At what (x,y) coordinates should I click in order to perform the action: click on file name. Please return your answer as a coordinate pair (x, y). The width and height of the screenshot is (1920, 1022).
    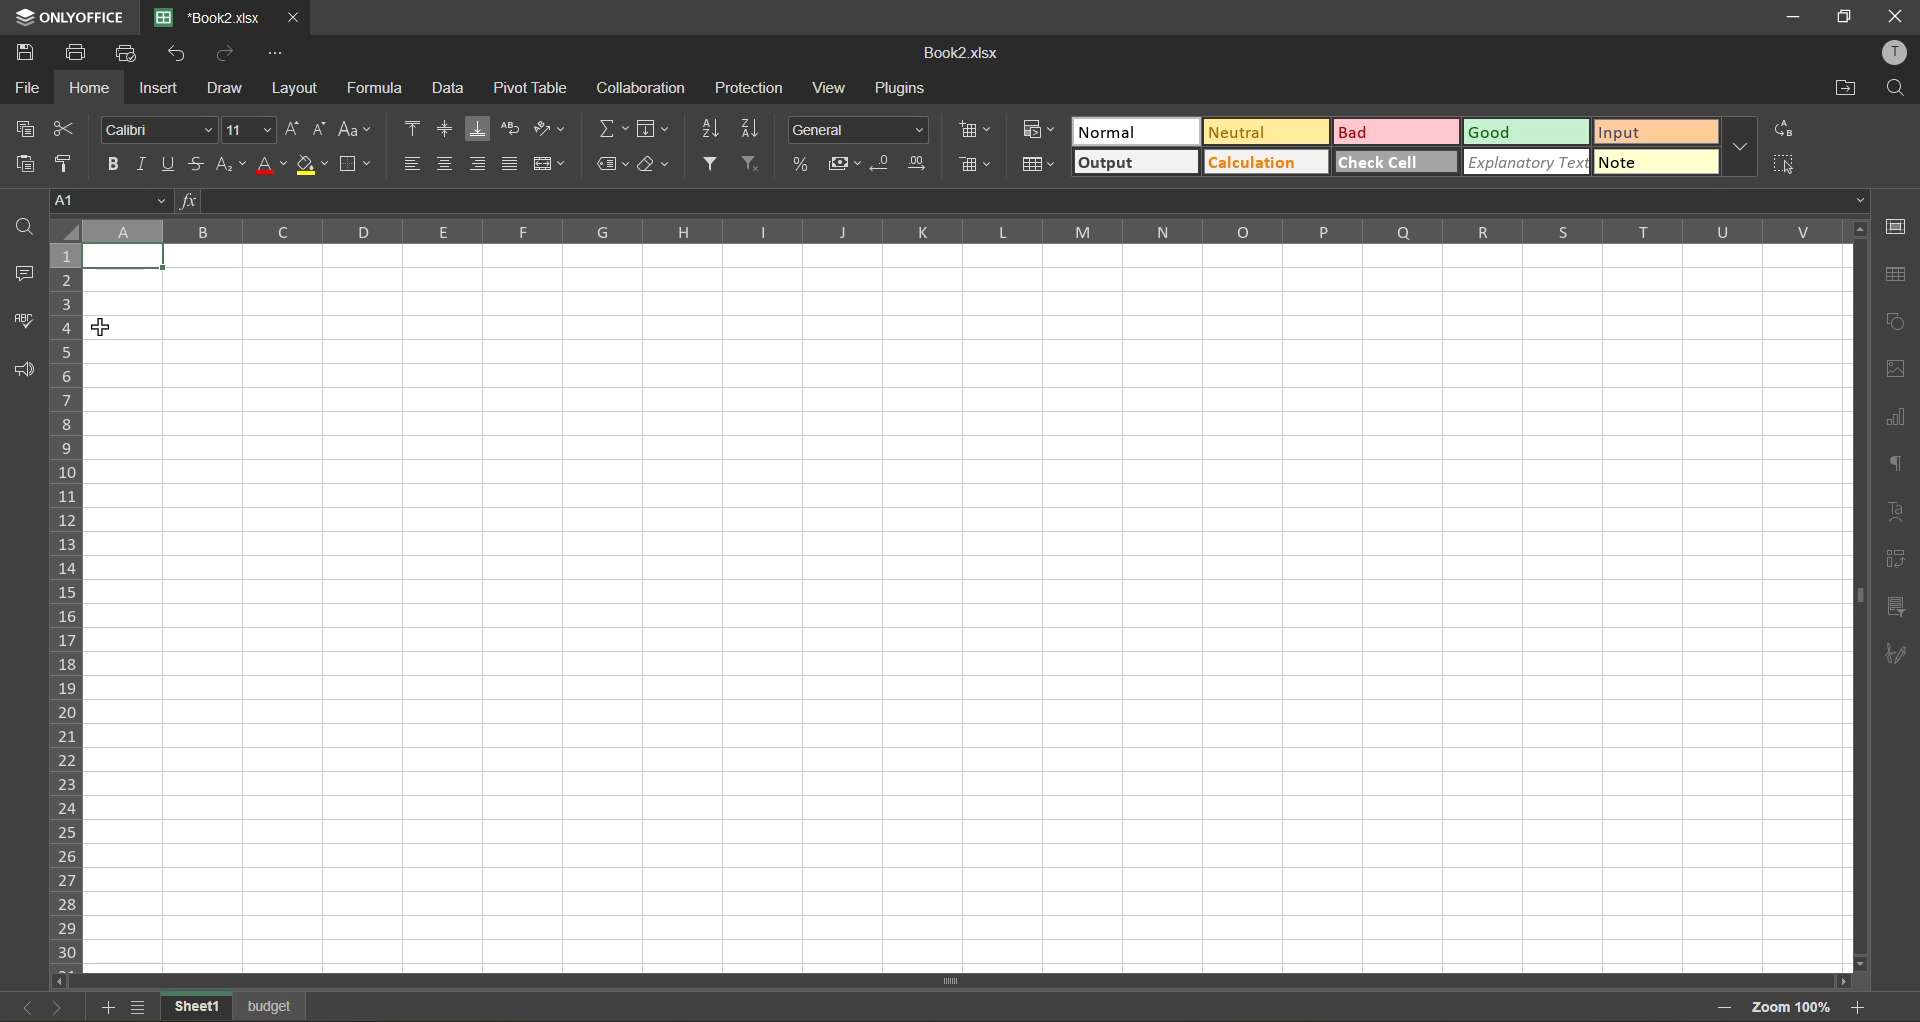
    Looking at the image, I should click on (214, 18).